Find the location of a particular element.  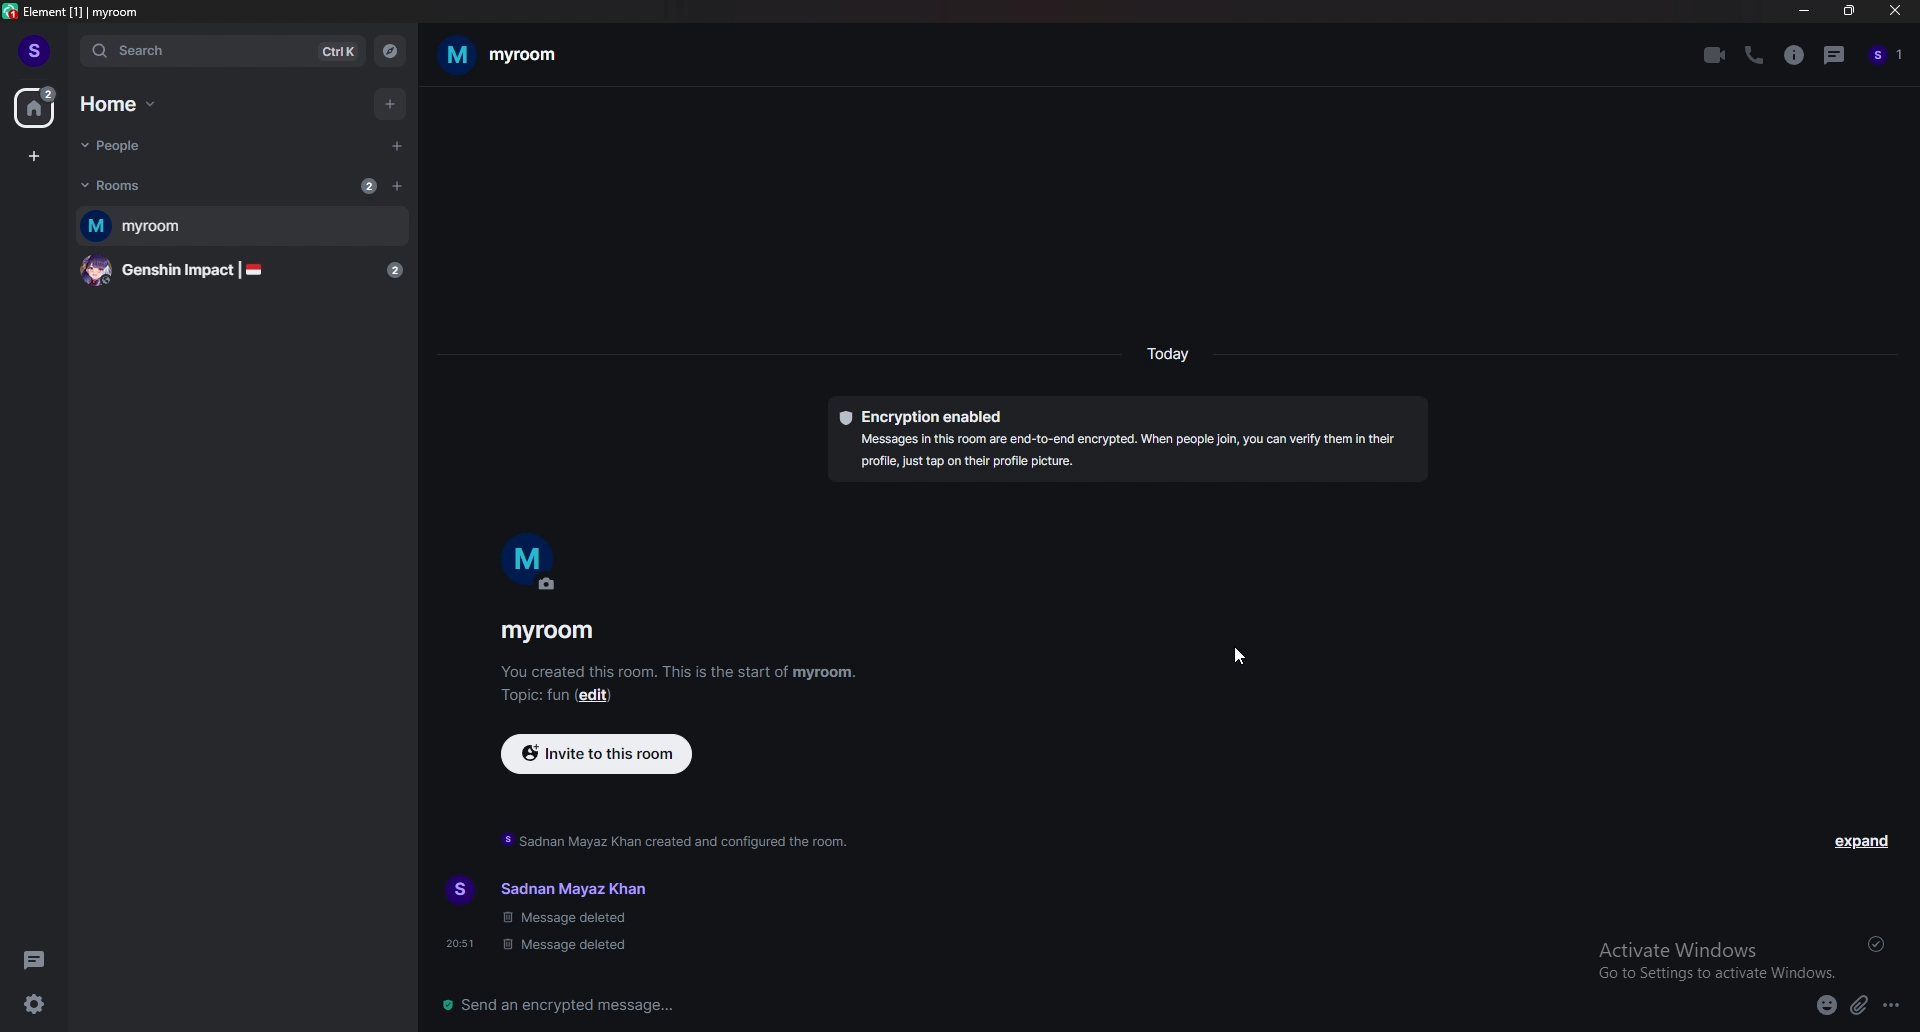

threads is located at coordinates (39, 959).